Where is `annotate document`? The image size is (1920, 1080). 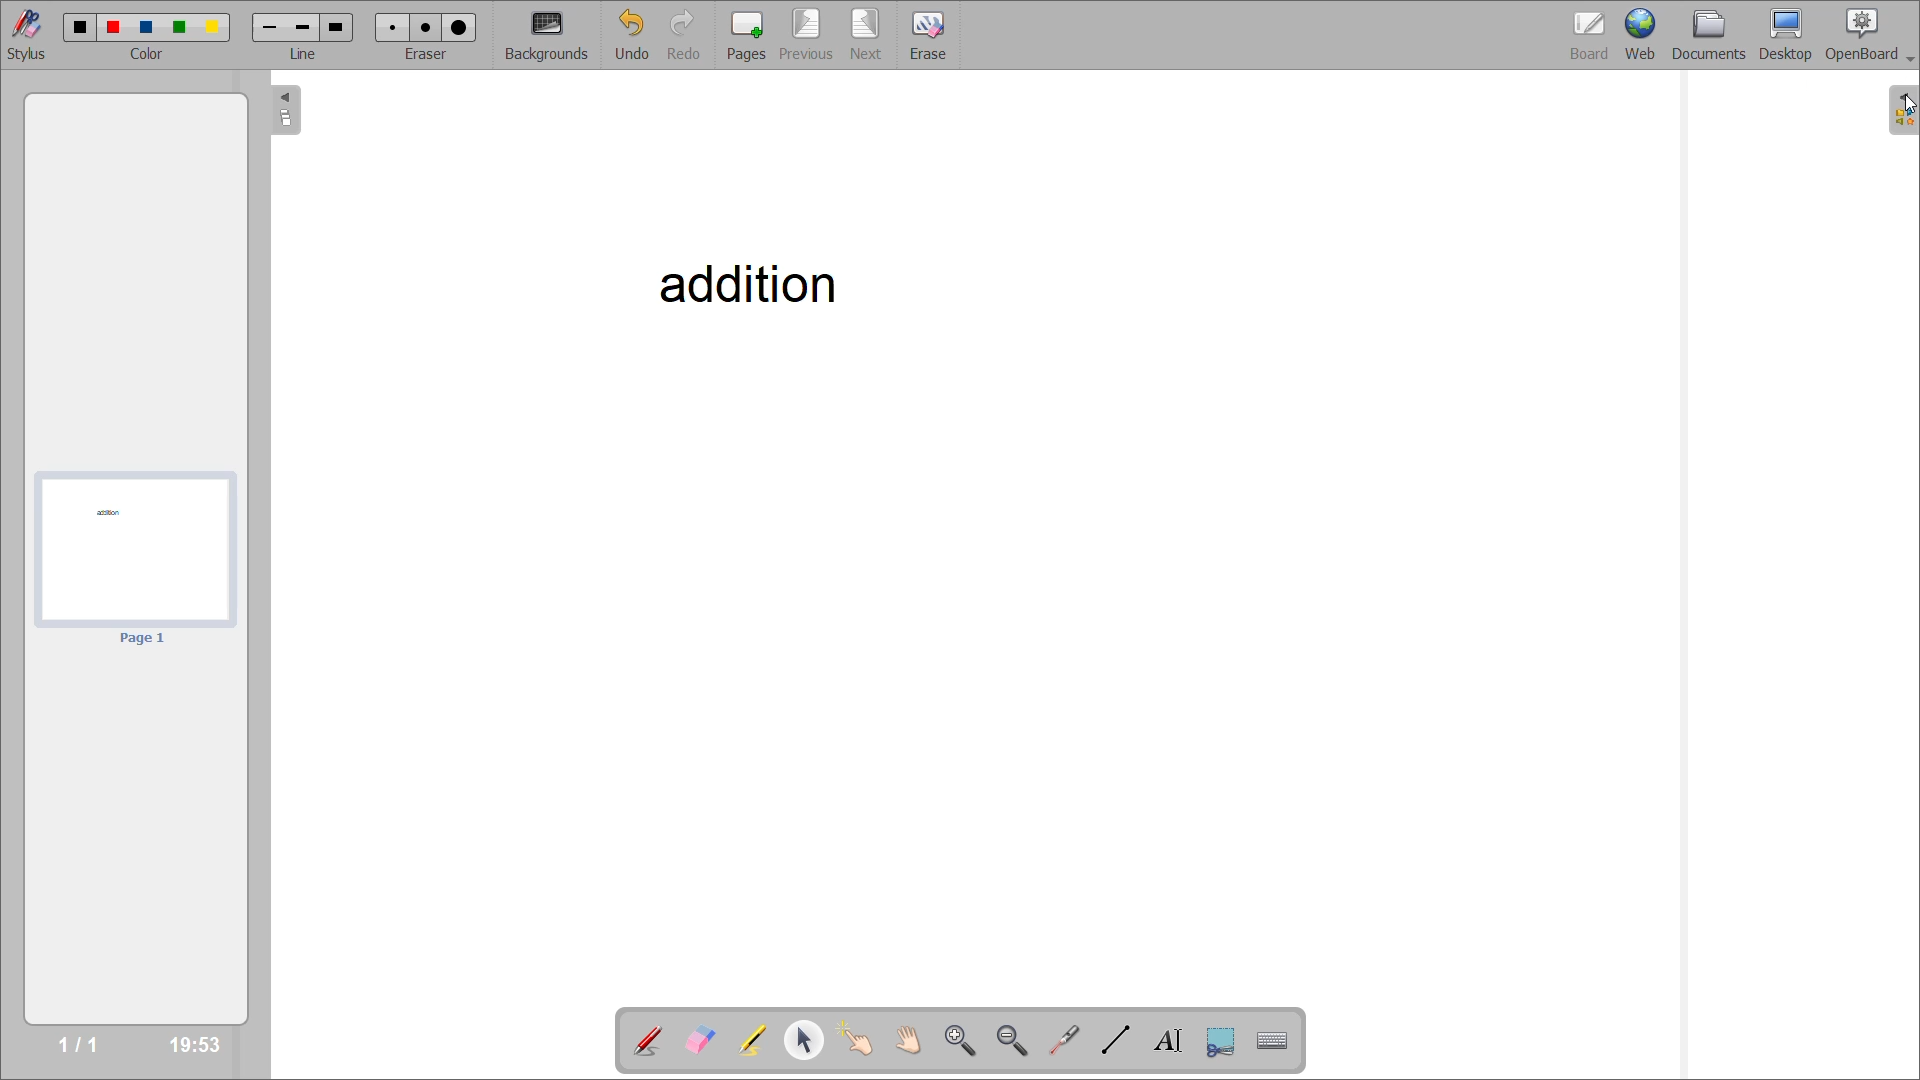
annotate document is located at coordinates (645, 1043).